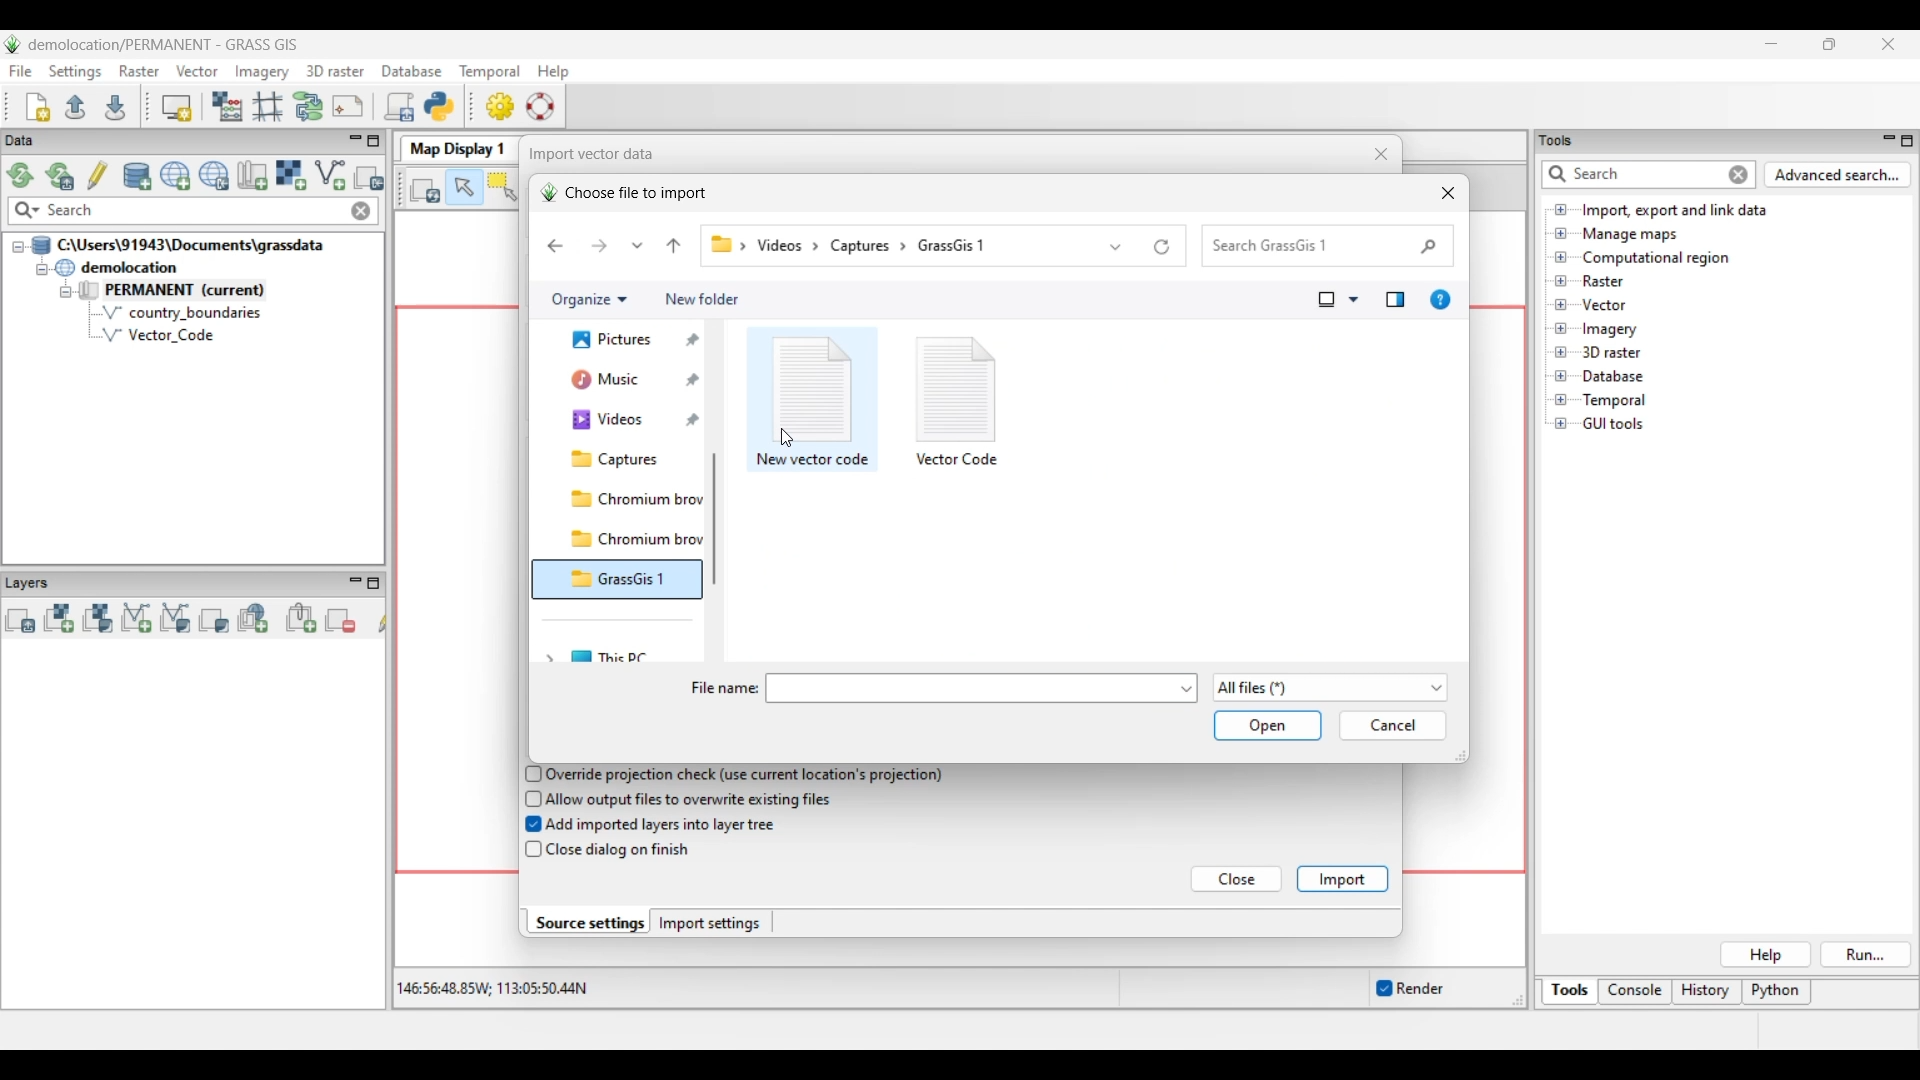  What do you see at coordinates (1328, 246) in the screenshot?
I see `Quick search folder` at bounding box center [1328, 246].